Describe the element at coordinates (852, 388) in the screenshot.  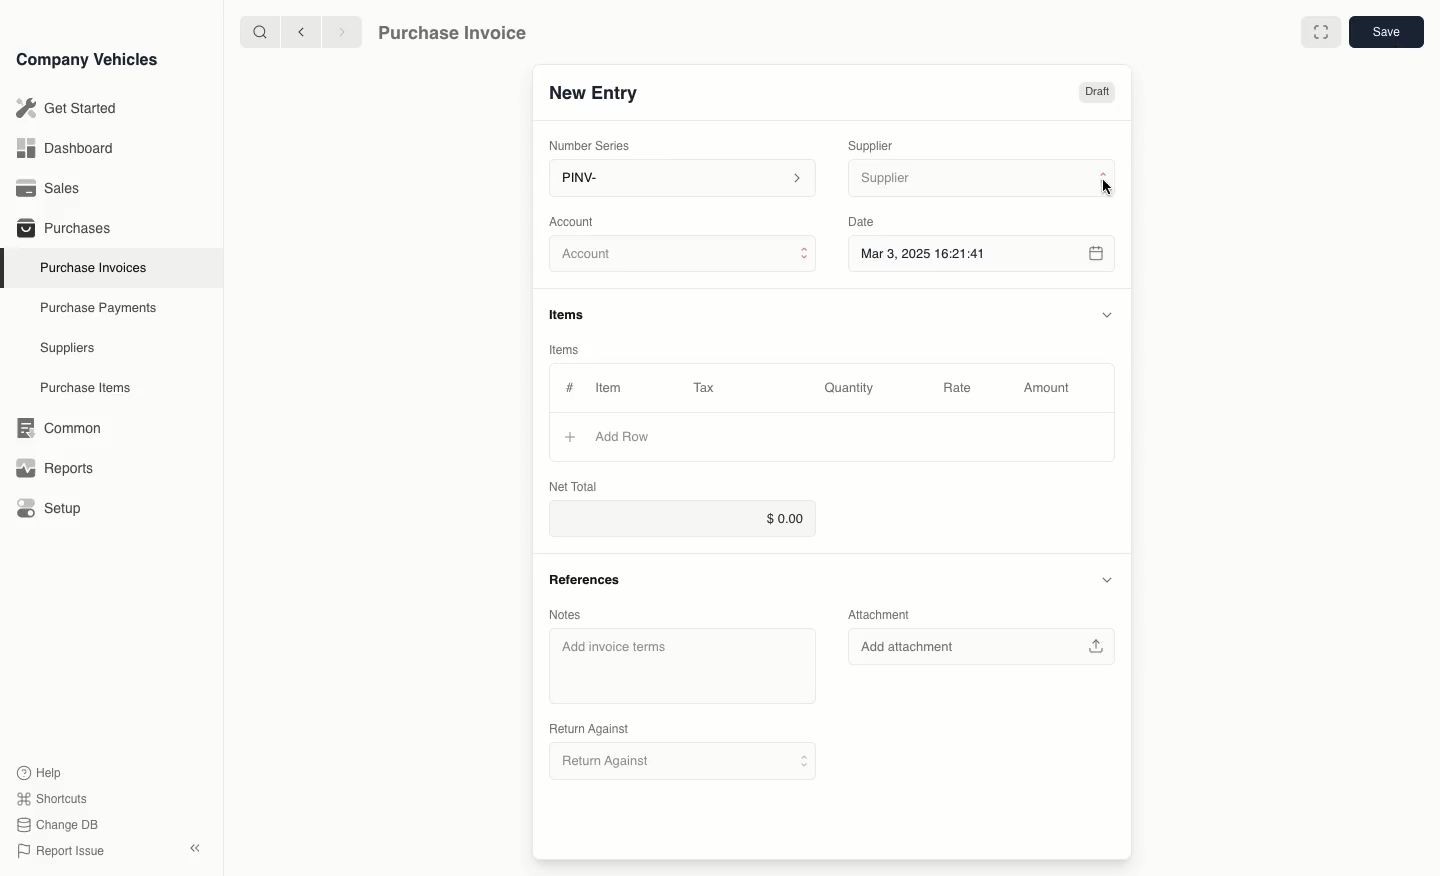
I see `Quantity` at that location.